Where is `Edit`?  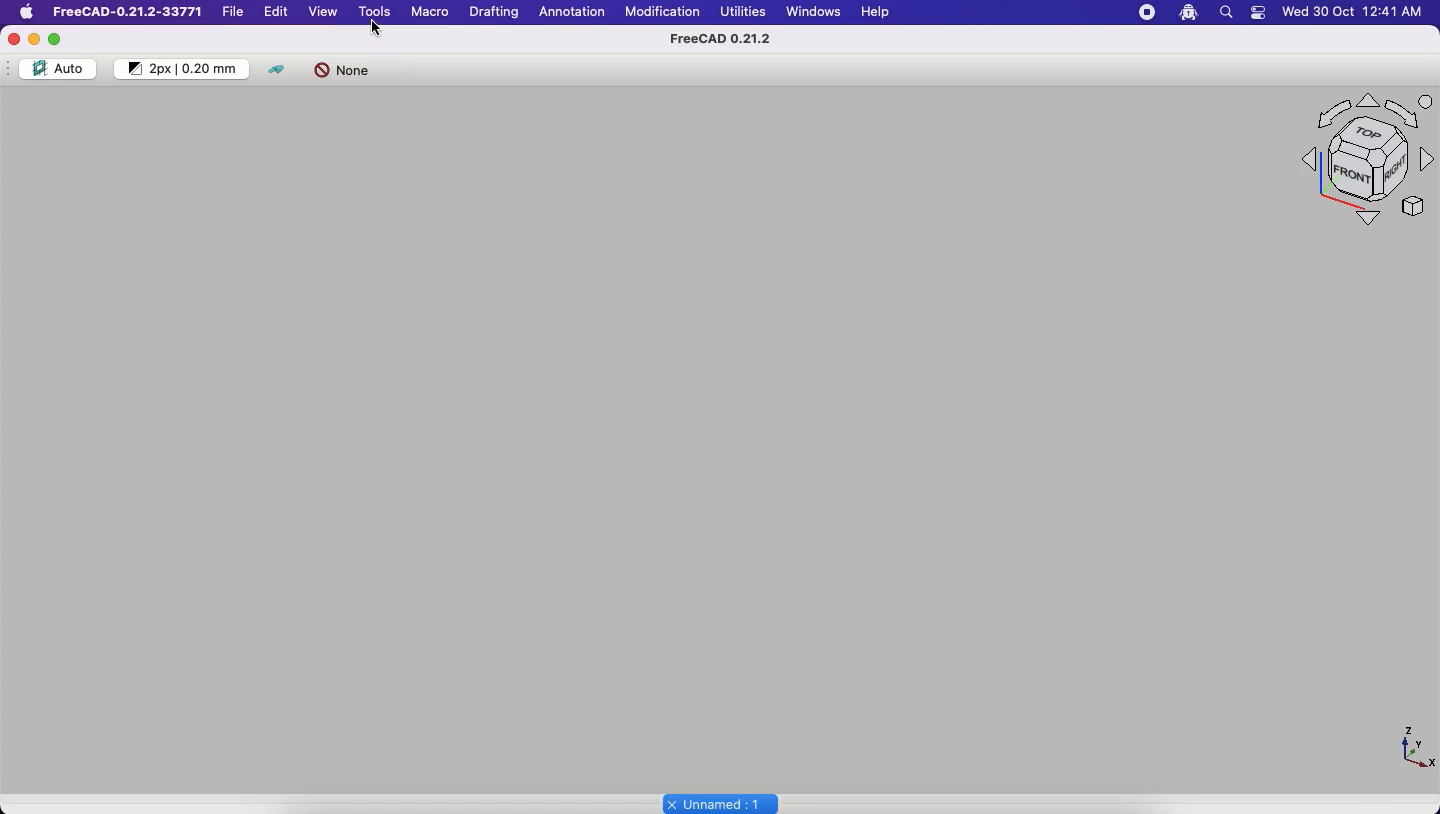
Edit is located at coordinates (275, 13).